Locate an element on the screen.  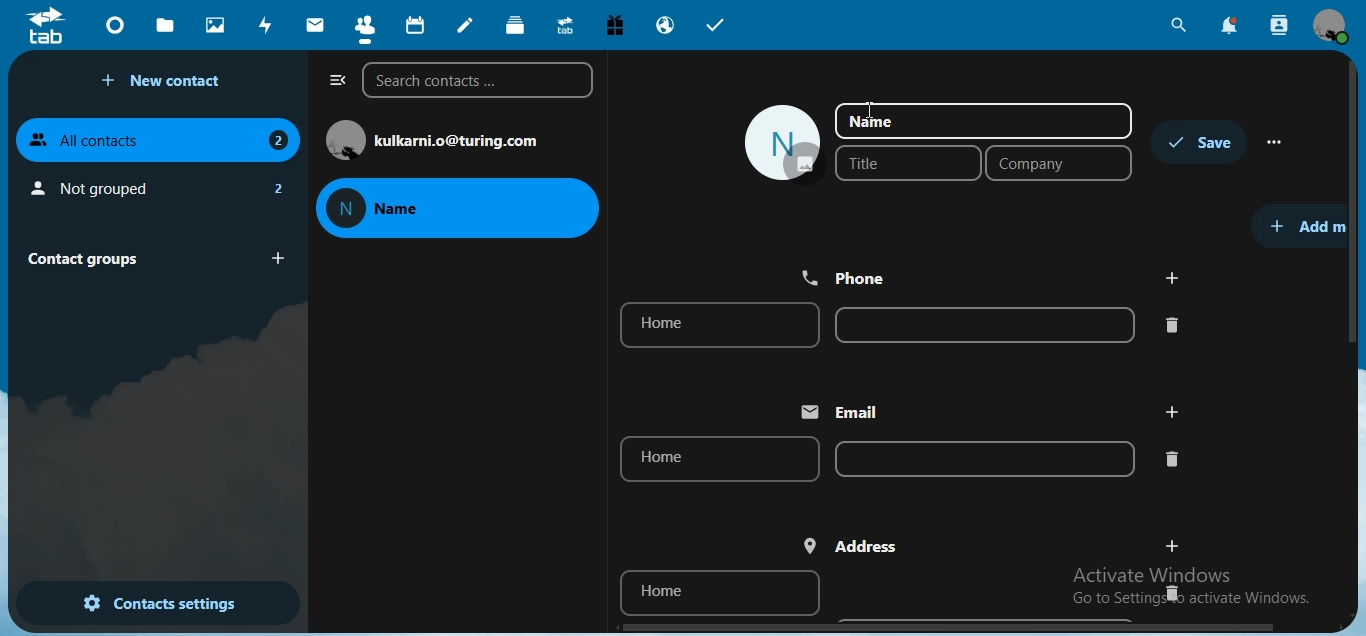
calendar is located at coordinates (413, 23).